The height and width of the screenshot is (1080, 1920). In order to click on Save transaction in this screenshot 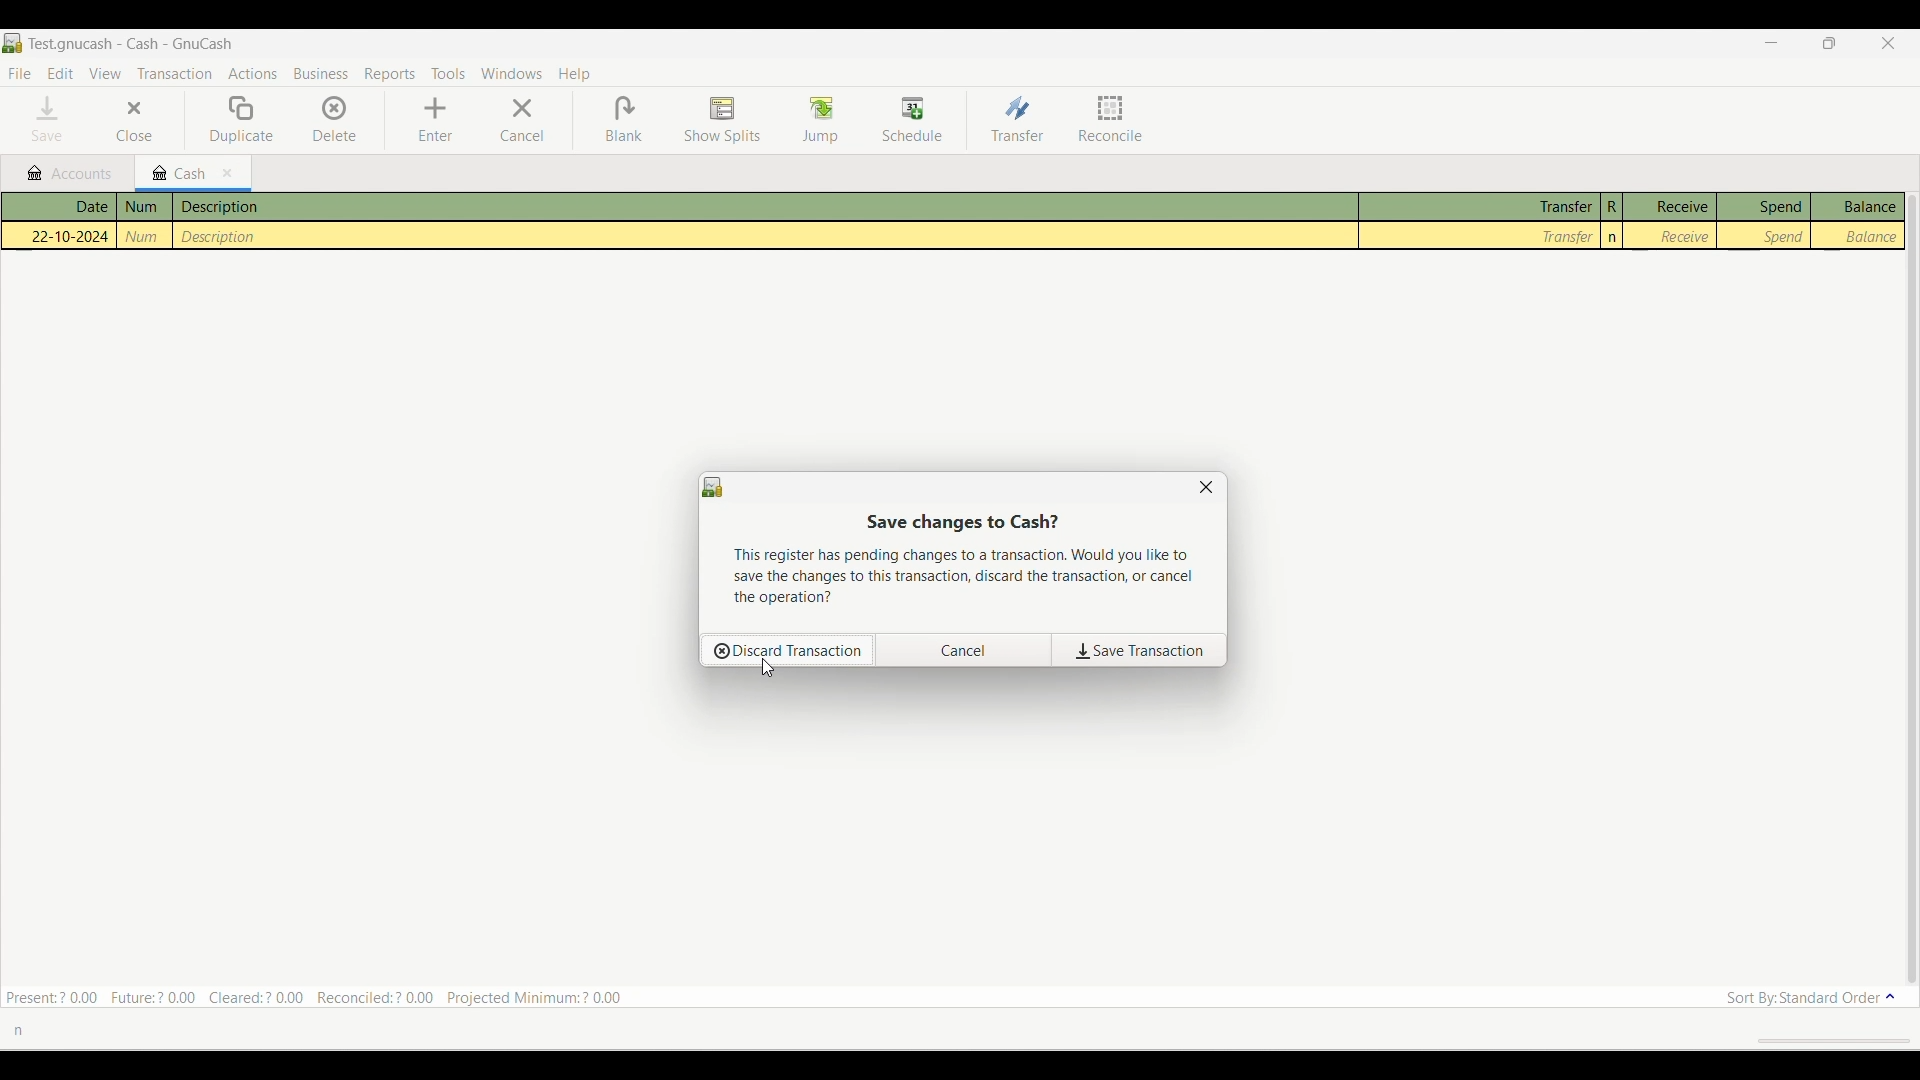, I will do `click(1138, 650)`.